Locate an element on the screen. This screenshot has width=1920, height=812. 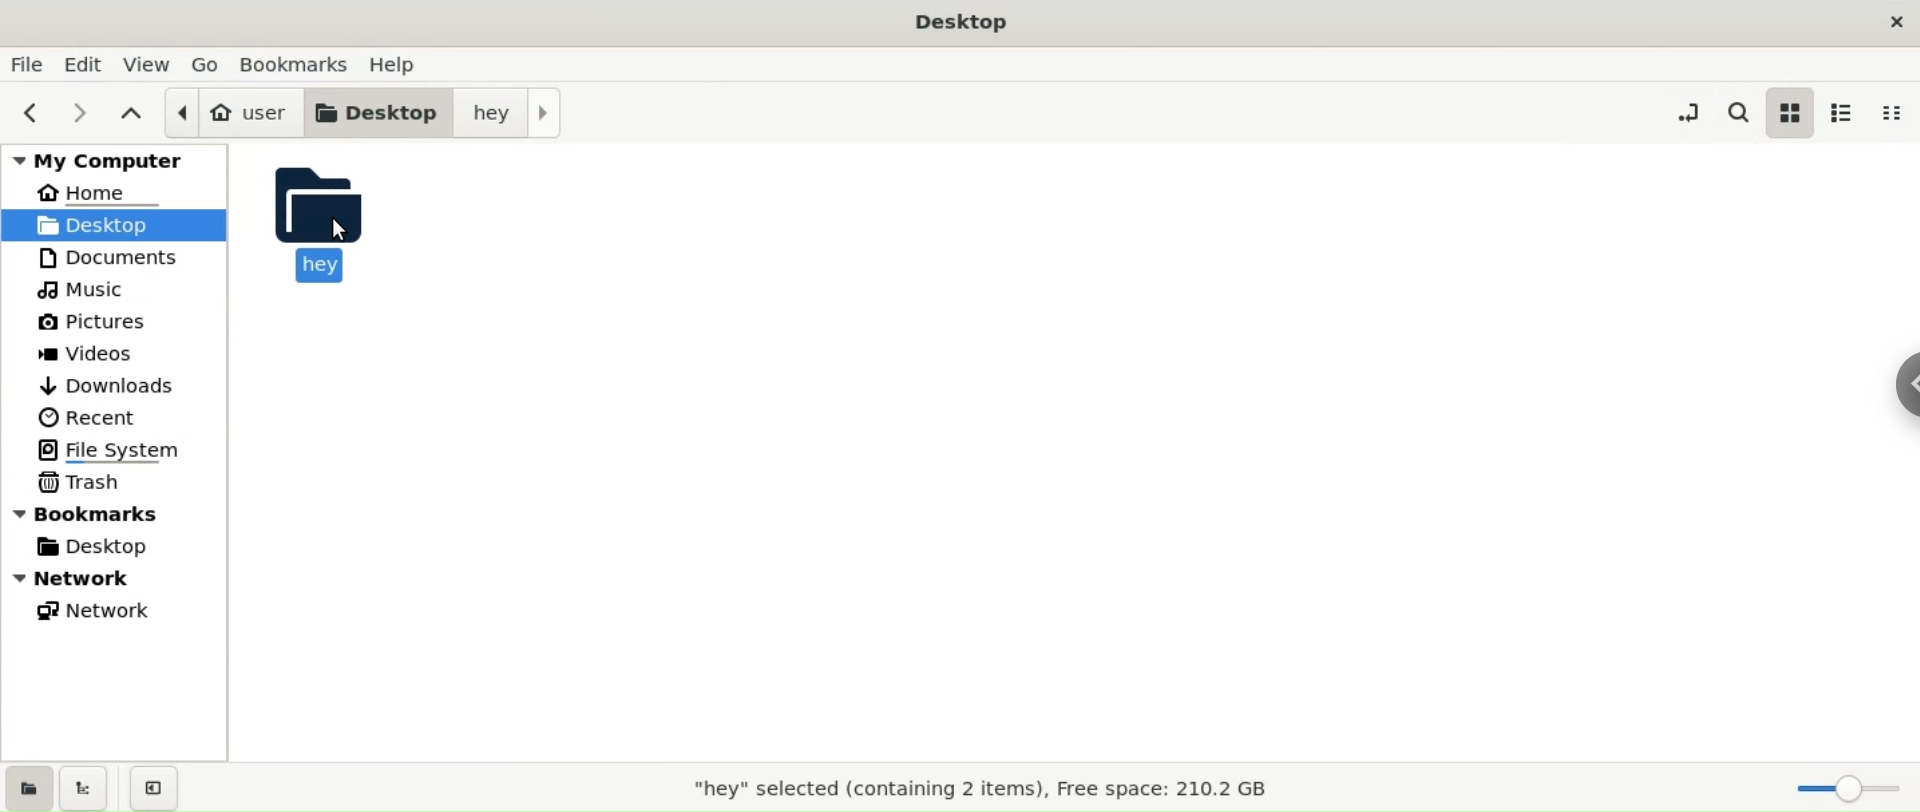
recent is located at coordinates (87, 416).